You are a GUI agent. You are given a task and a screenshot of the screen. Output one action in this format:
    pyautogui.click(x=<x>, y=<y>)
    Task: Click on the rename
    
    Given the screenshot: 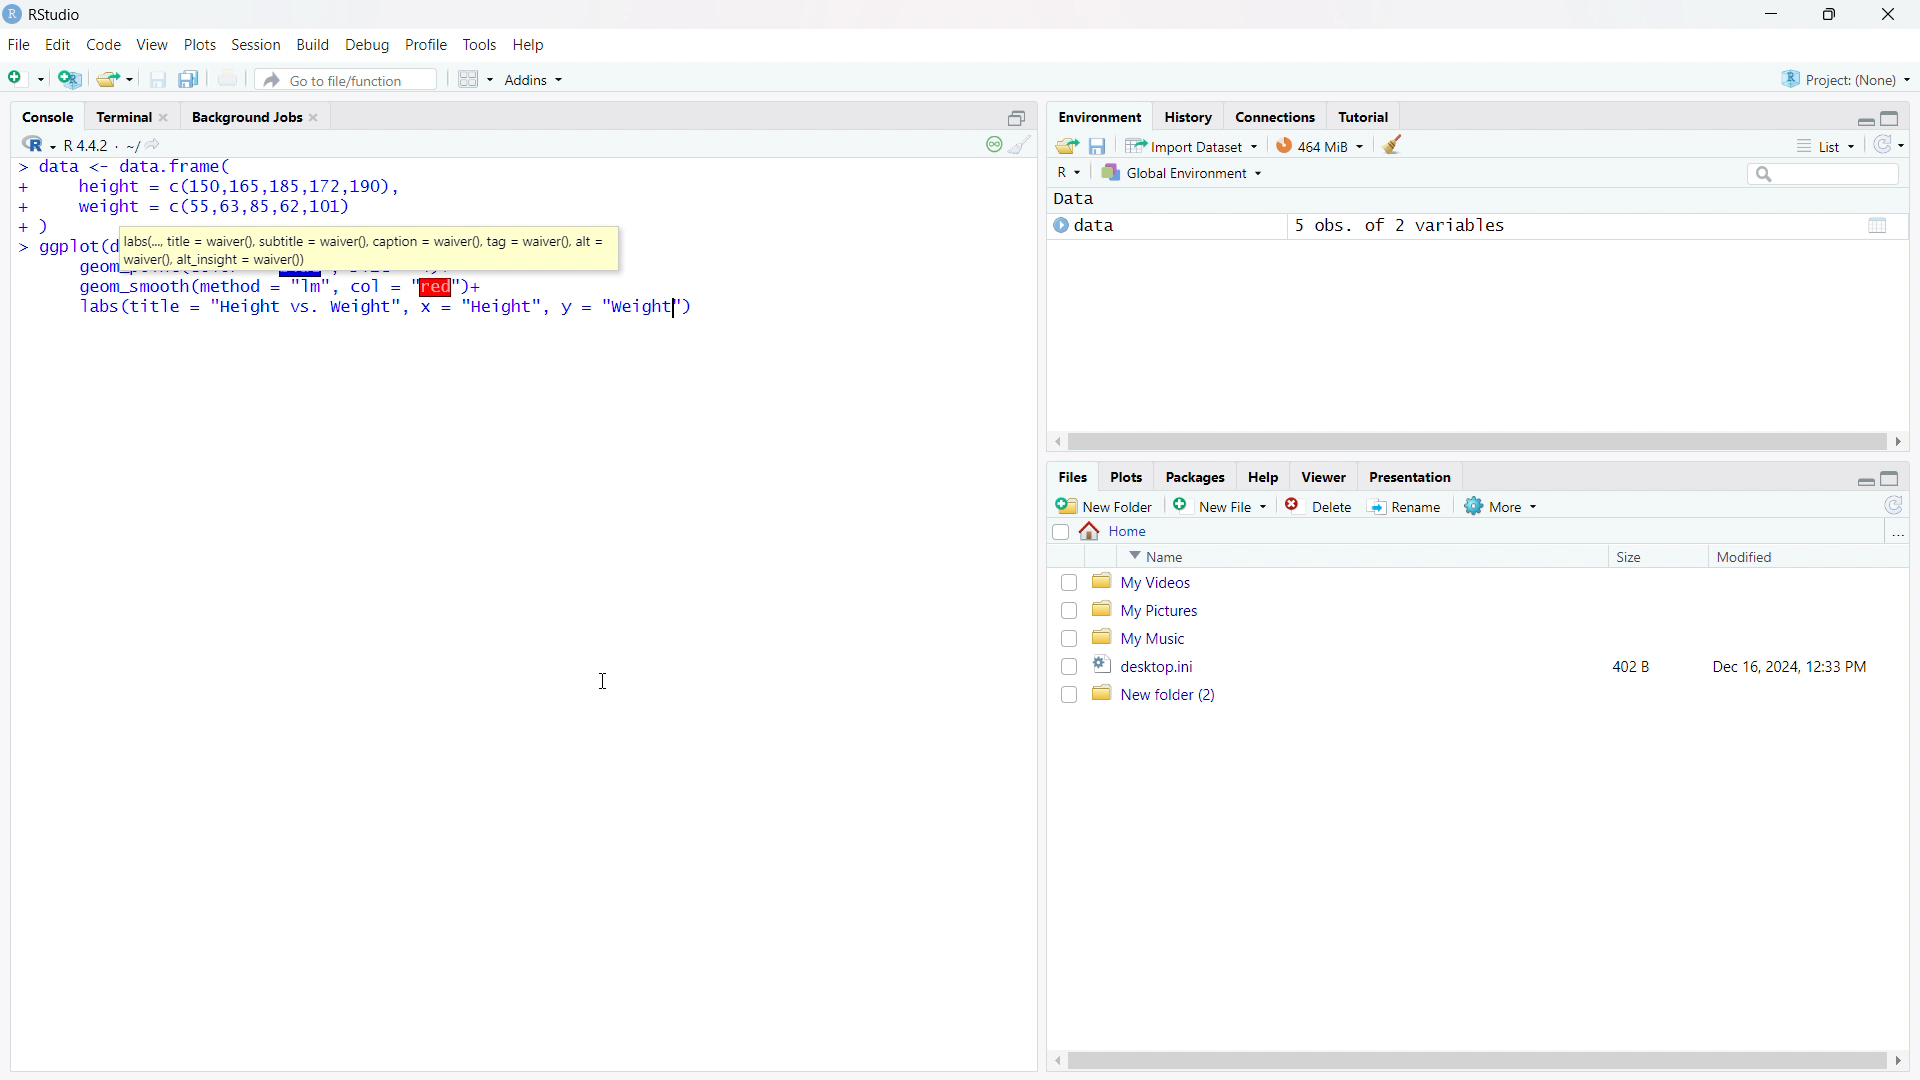 What is the action you would take?
    pyautogui.click(x=1409, y=507)
    